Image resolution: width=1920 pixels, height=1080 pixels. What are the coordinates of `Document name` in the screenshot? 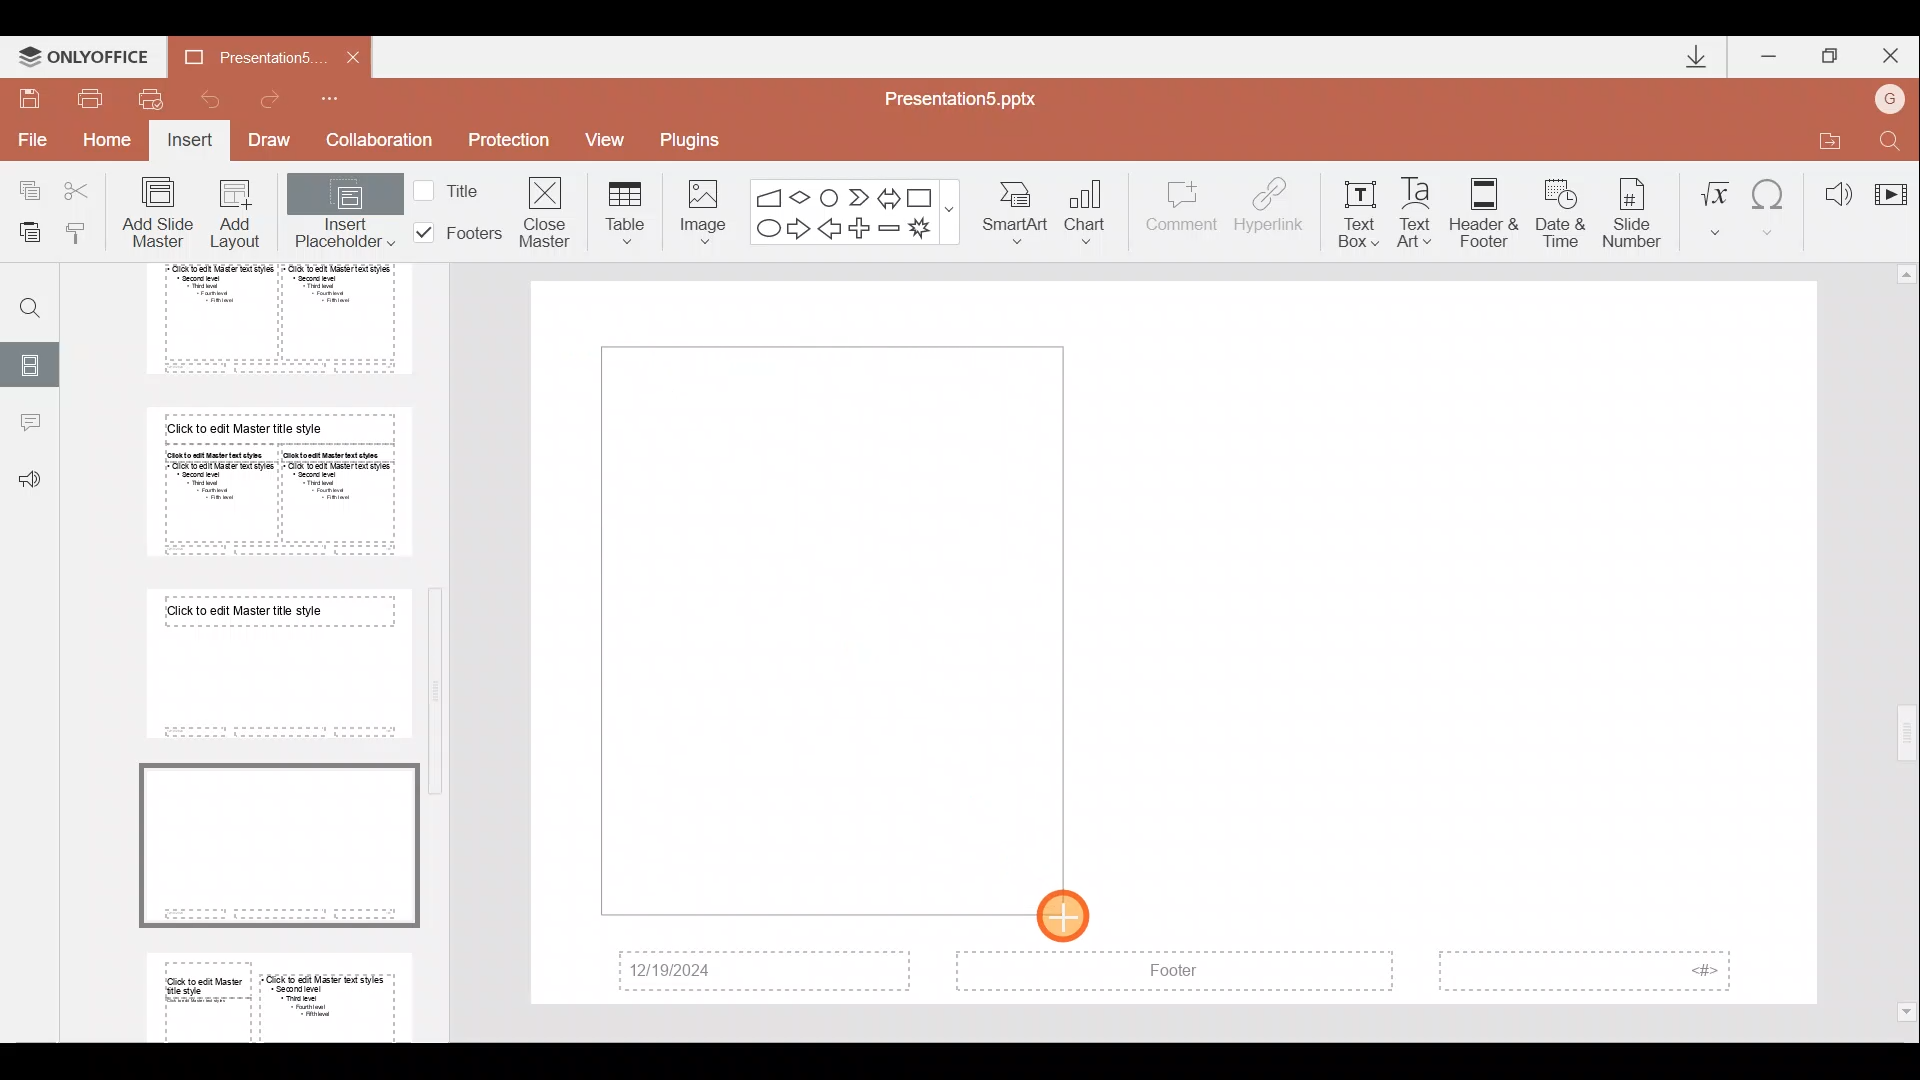 It's located at (239, 56).